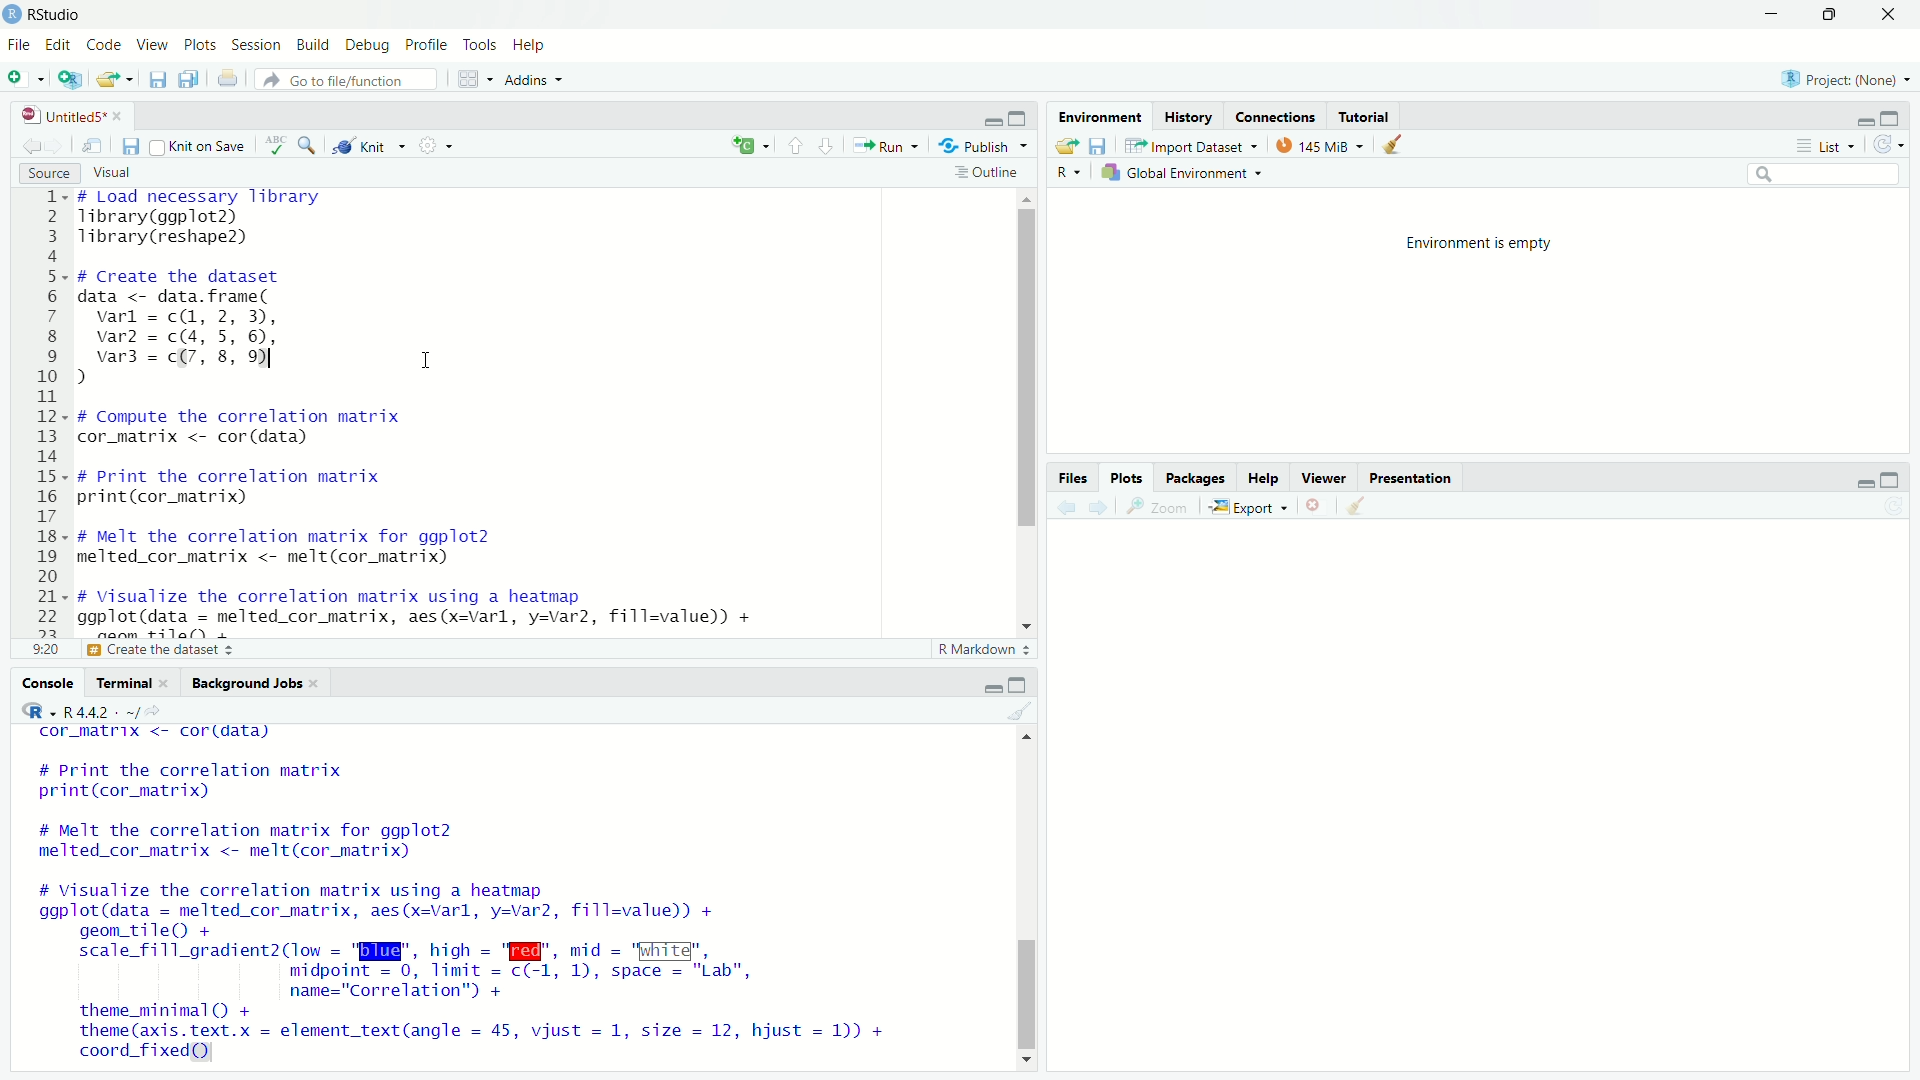 Image resolution: width=1920 pixels, height=1080 pixels. Describe the element at coordinates (1864, 118) in the screenshot. I see `minimize` at that location.